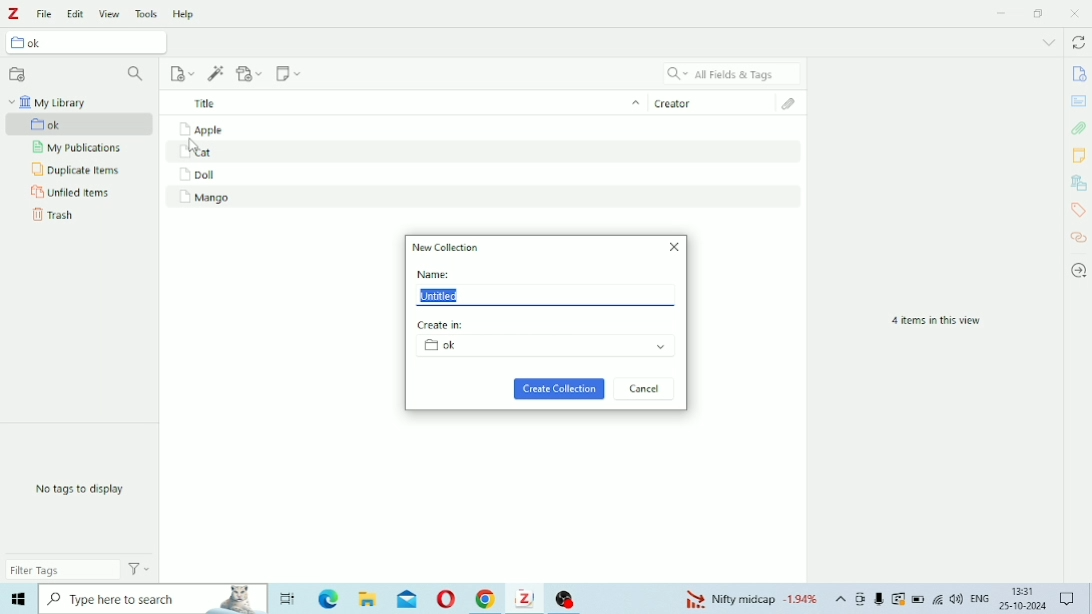 Image resolution: width=1092 pixels, height=614 pixels. Describe the element at coordinates (1080, 237) in the screenshot. I see `Related` at that location.